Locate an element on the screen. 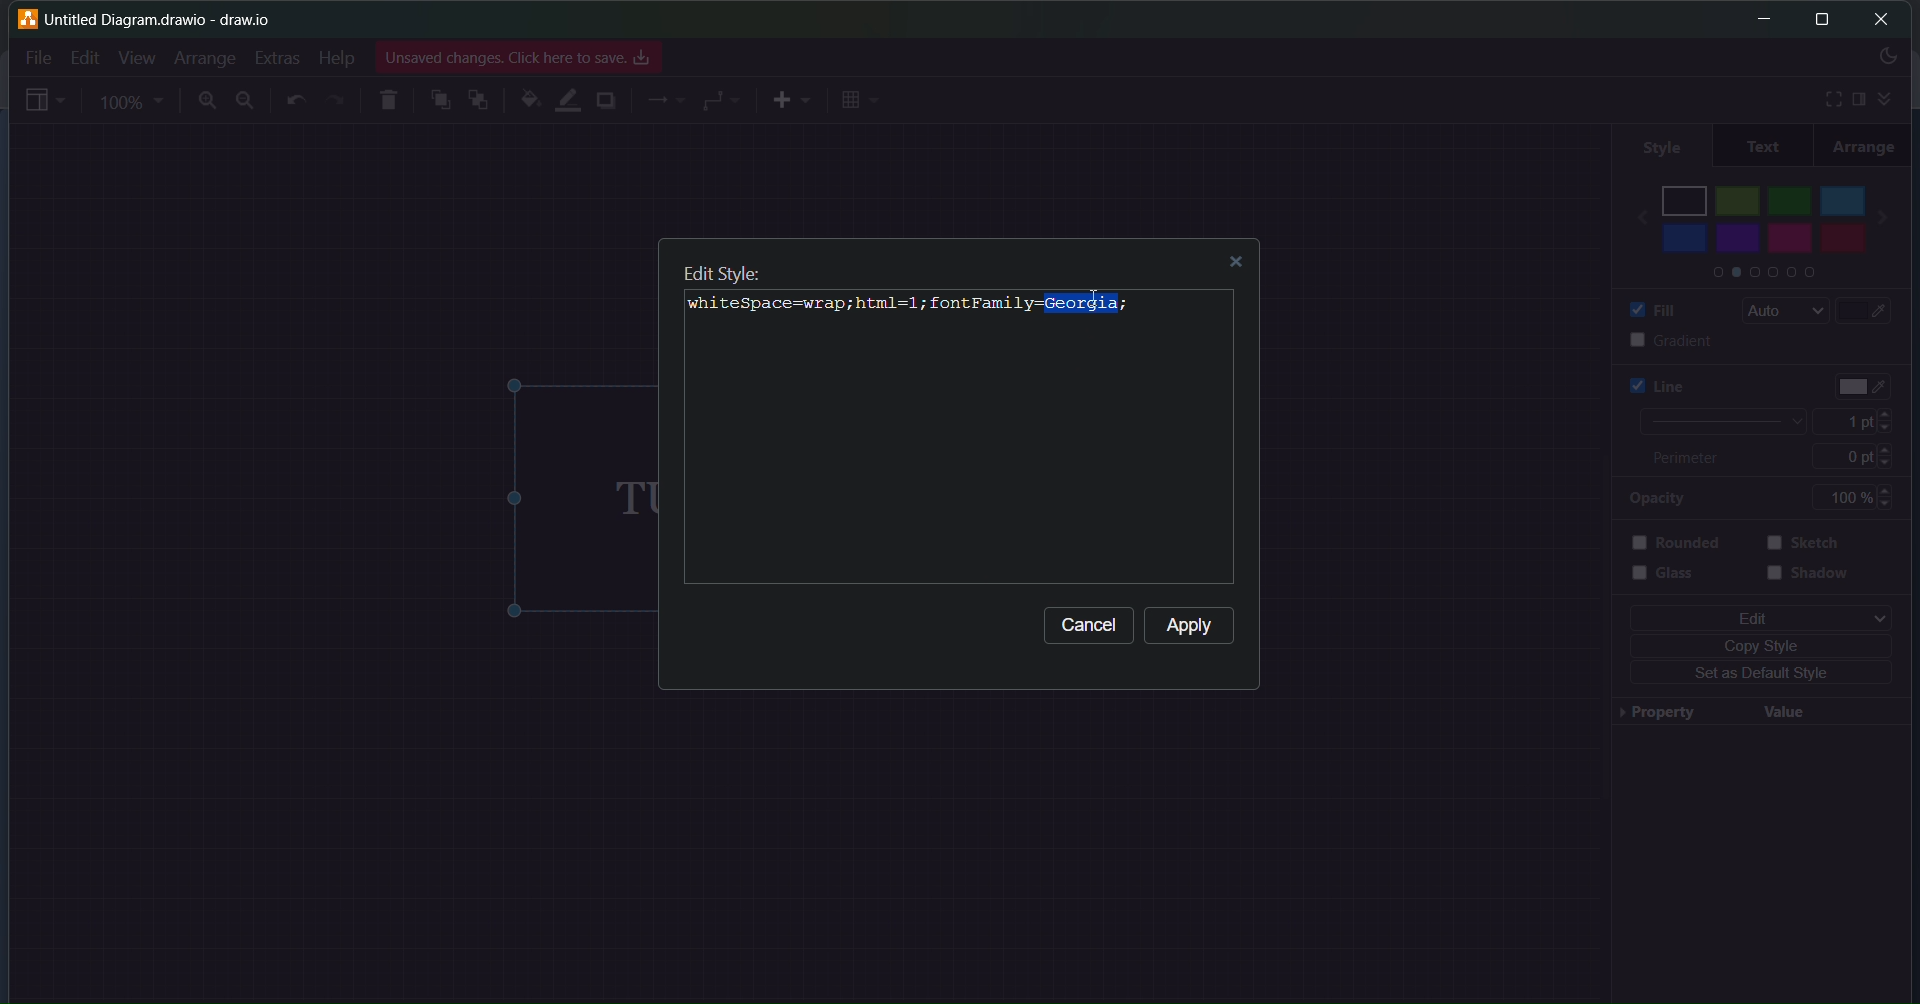 The height and width of the screenshot is (1004, 1920). Edit is located at coordinates (80, 57).